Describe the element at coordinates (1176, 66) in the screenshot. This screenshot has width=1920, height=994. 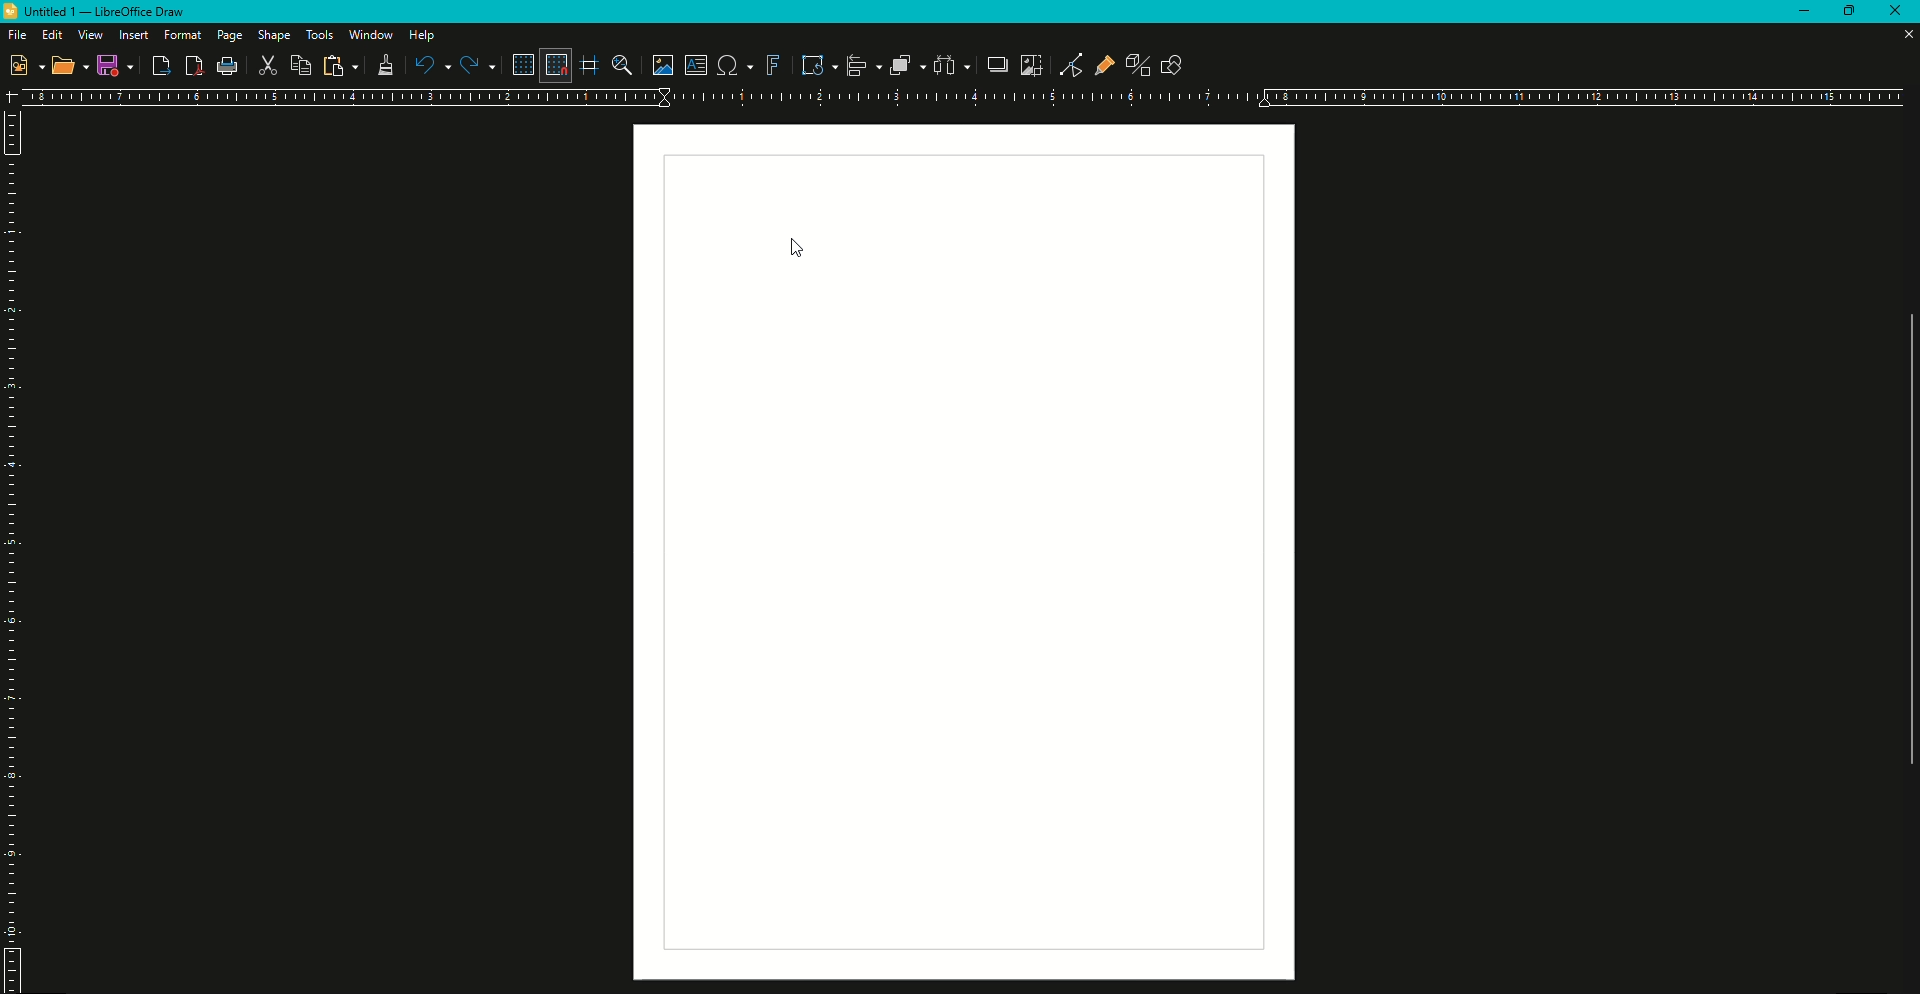
I see `Show draw function` at that location.